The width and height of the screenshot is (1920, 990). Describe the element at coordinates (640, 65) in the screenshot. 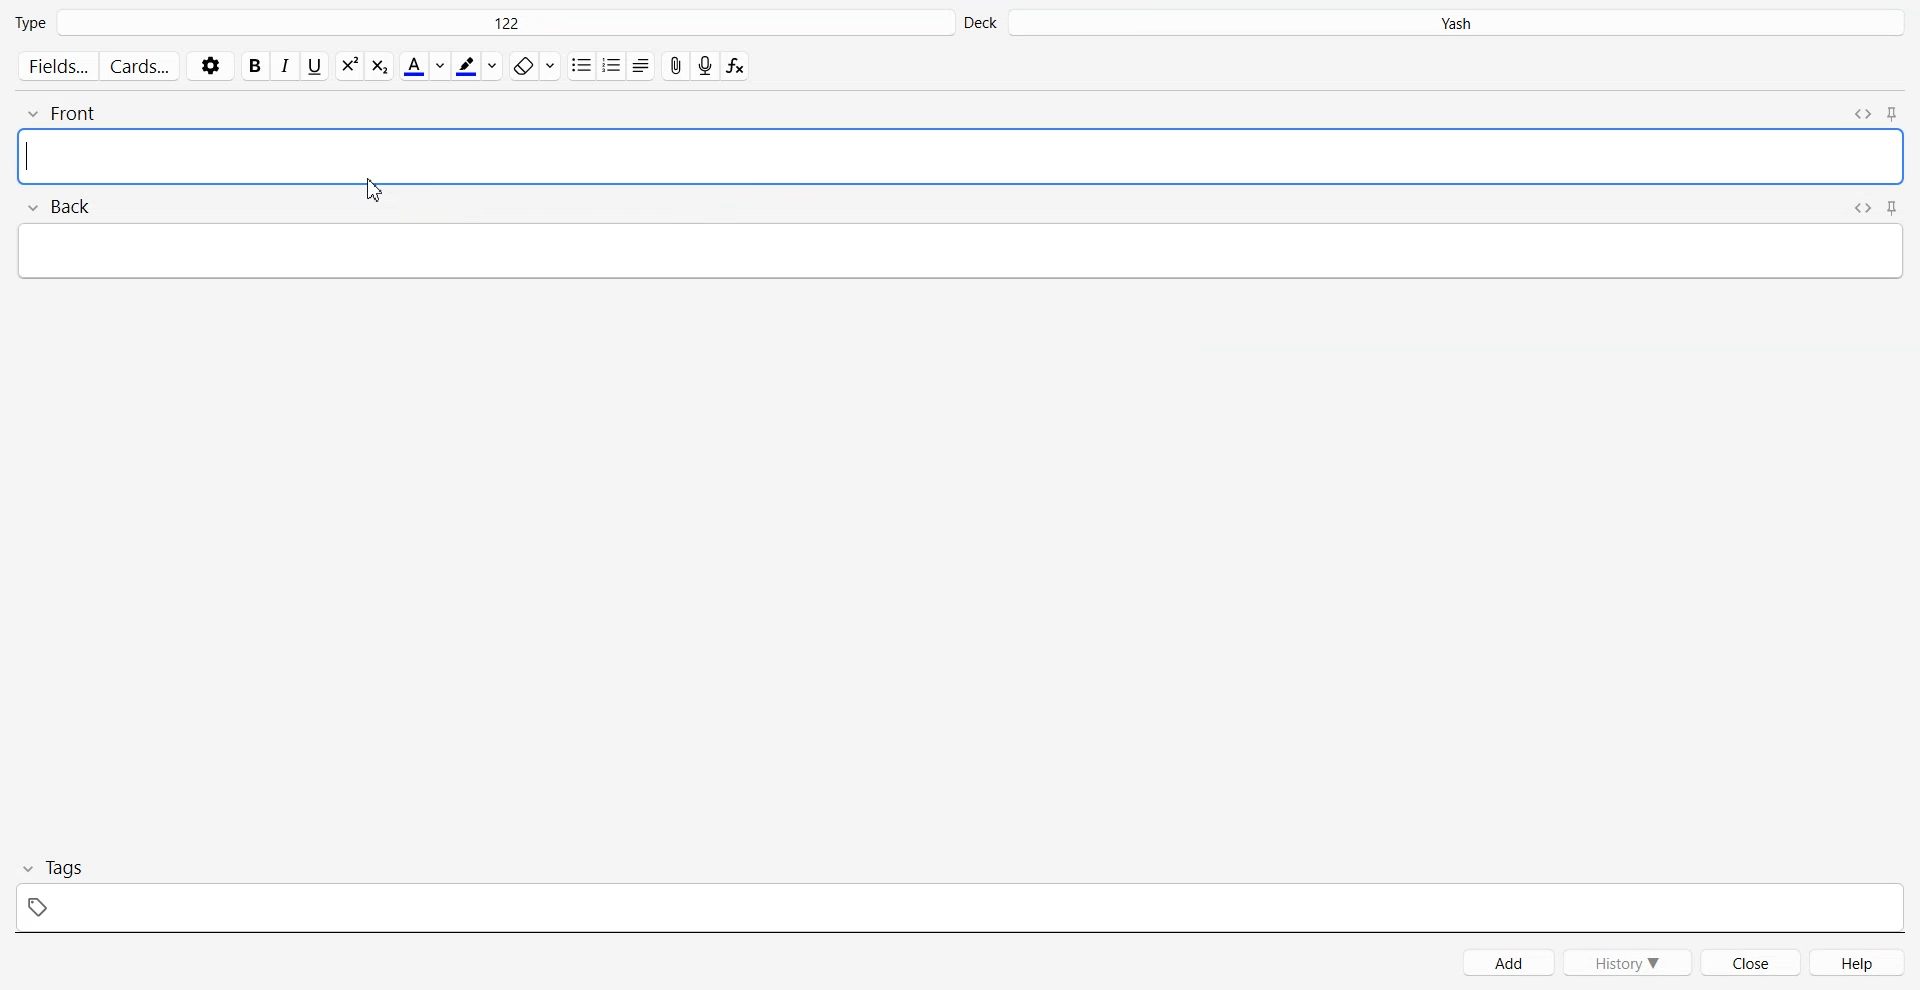

I see `Alignment` at that location.